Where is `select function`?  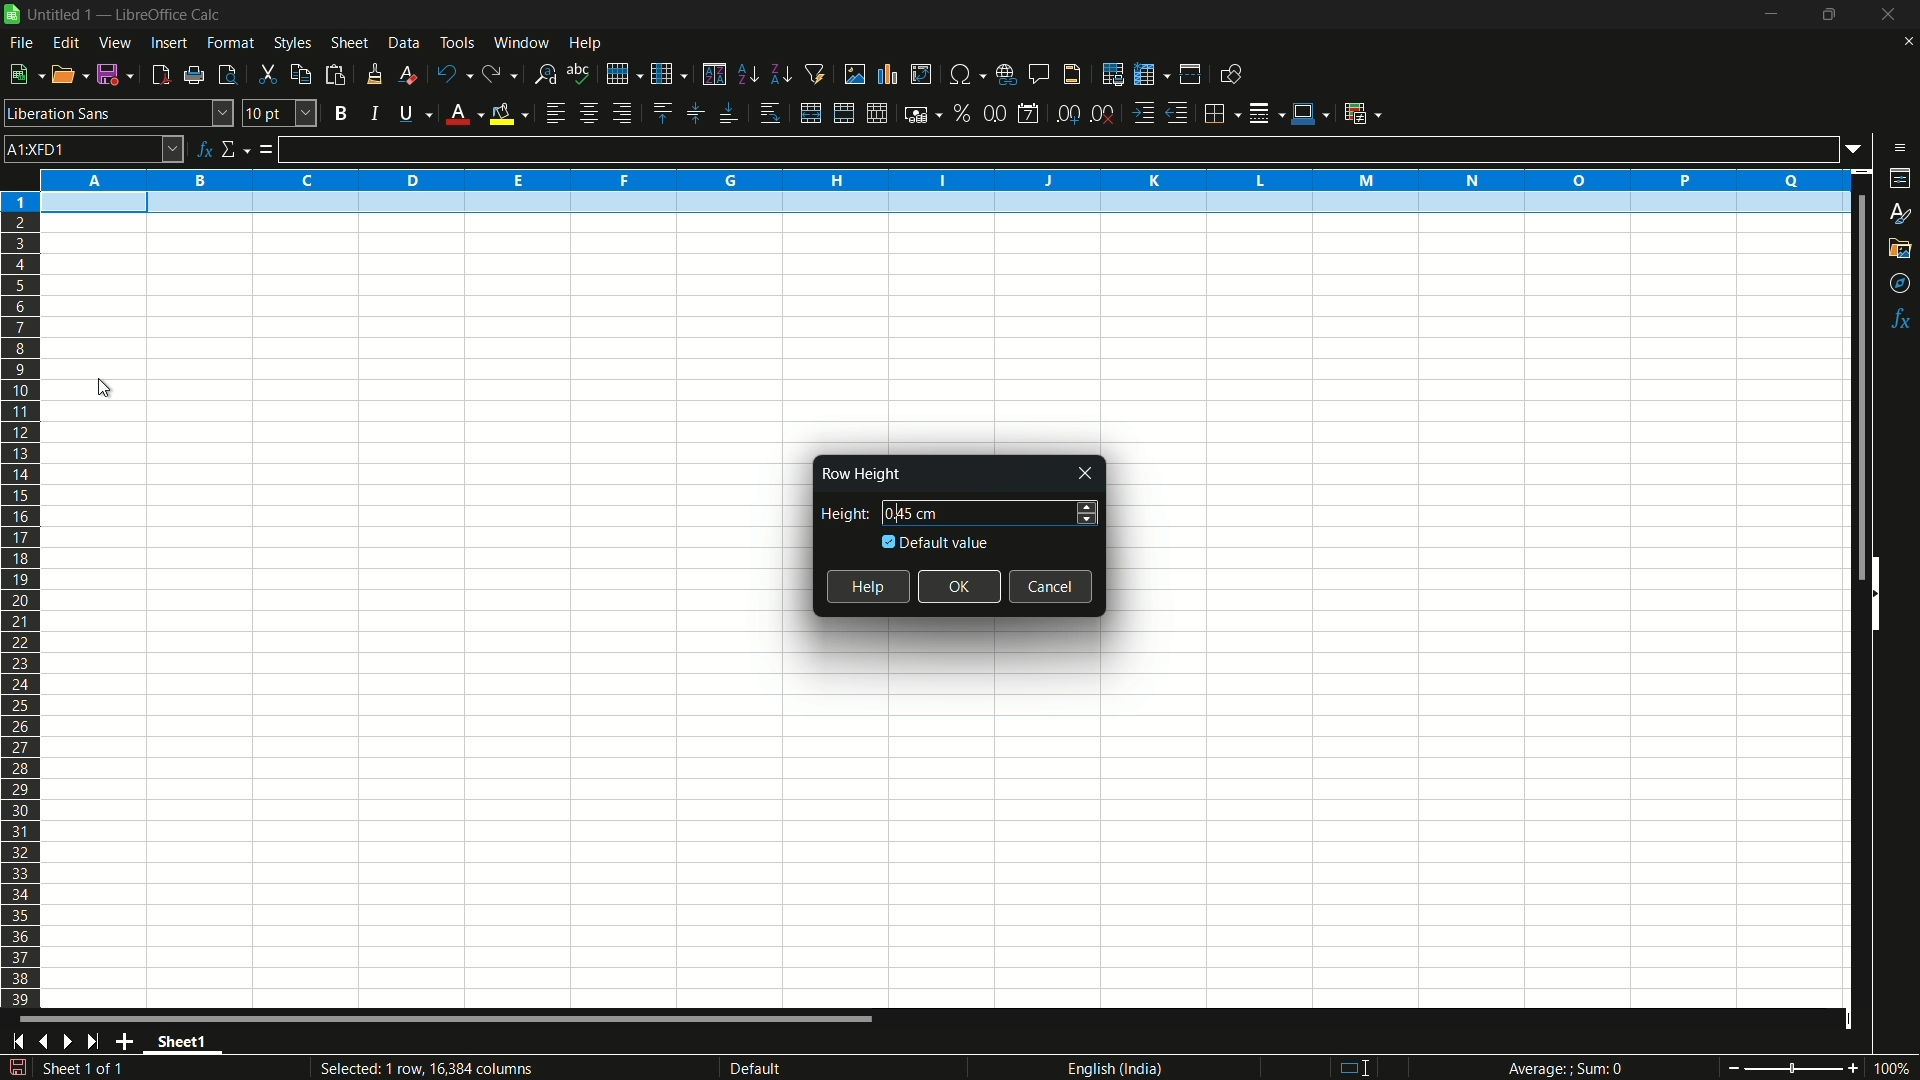 select function is located at coordinates (235, 150).